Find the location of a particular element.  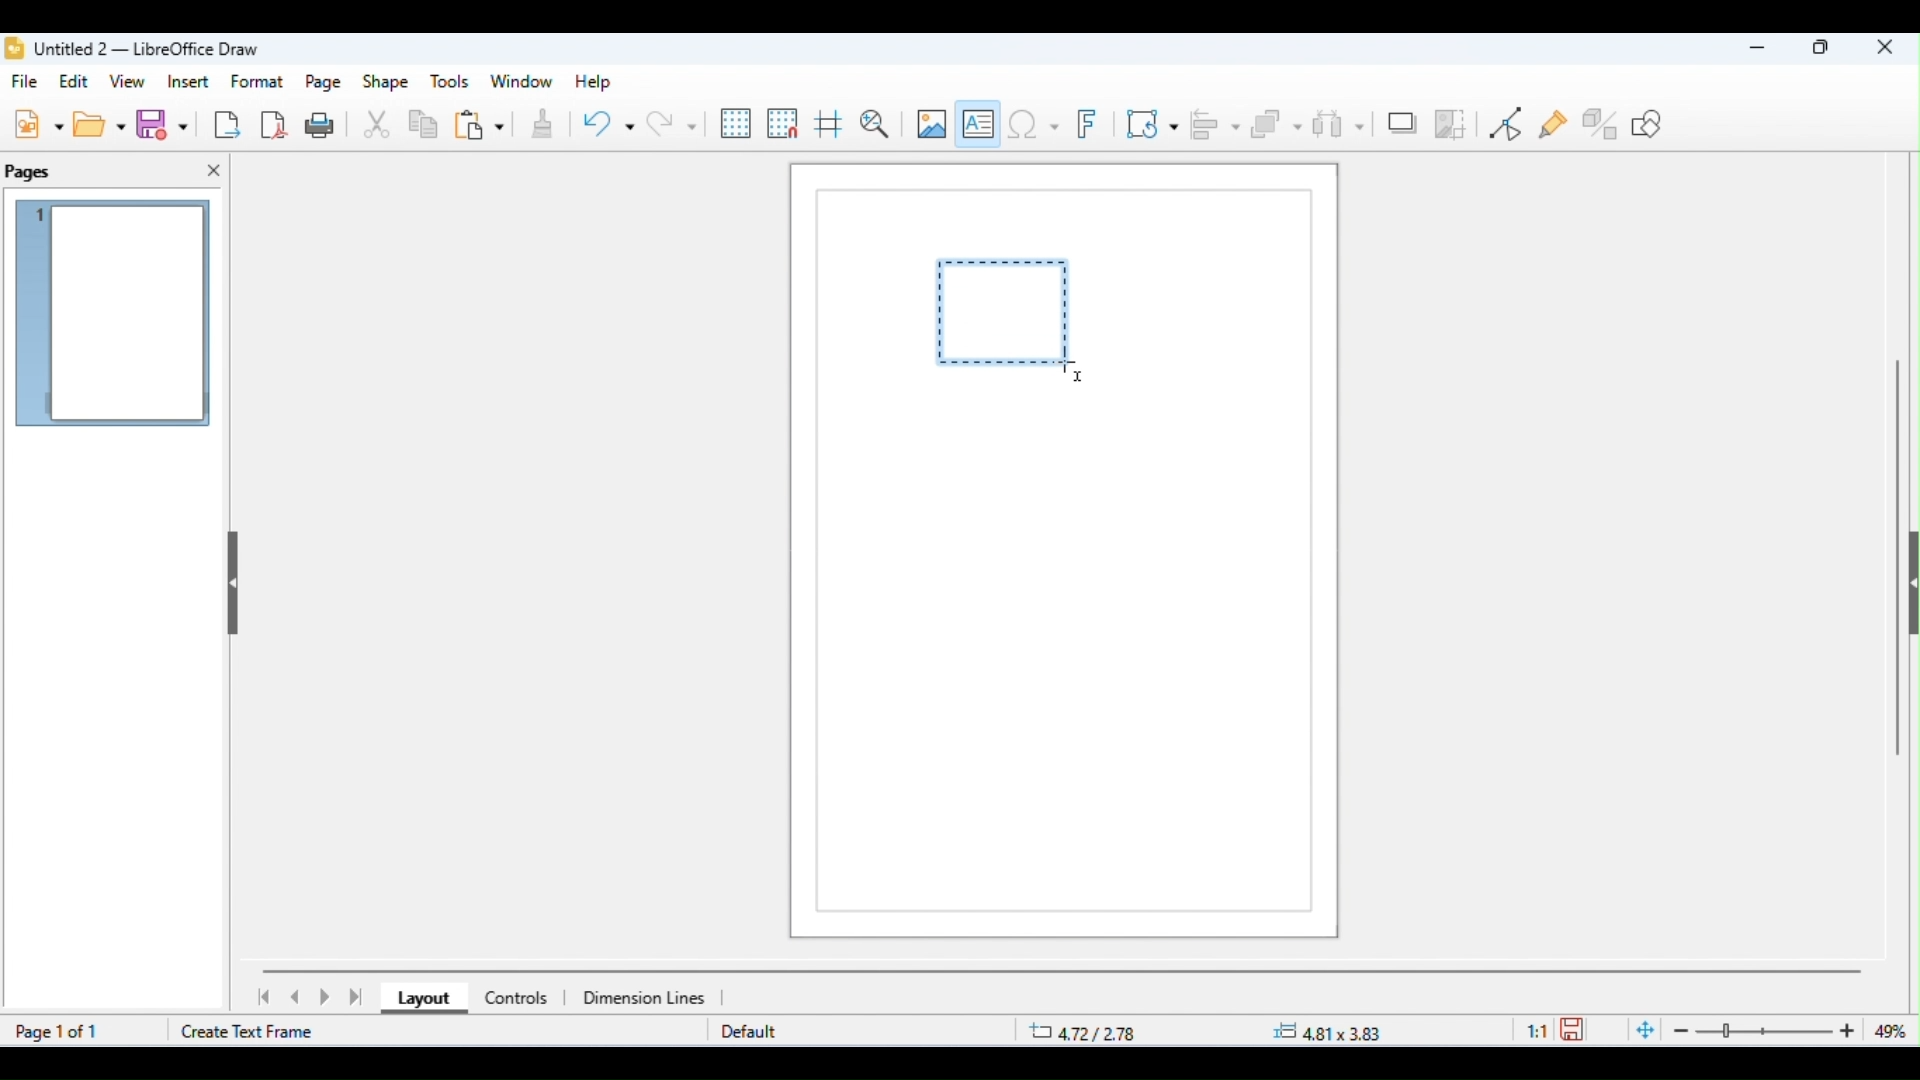

new is located at coordinates (38, 123).